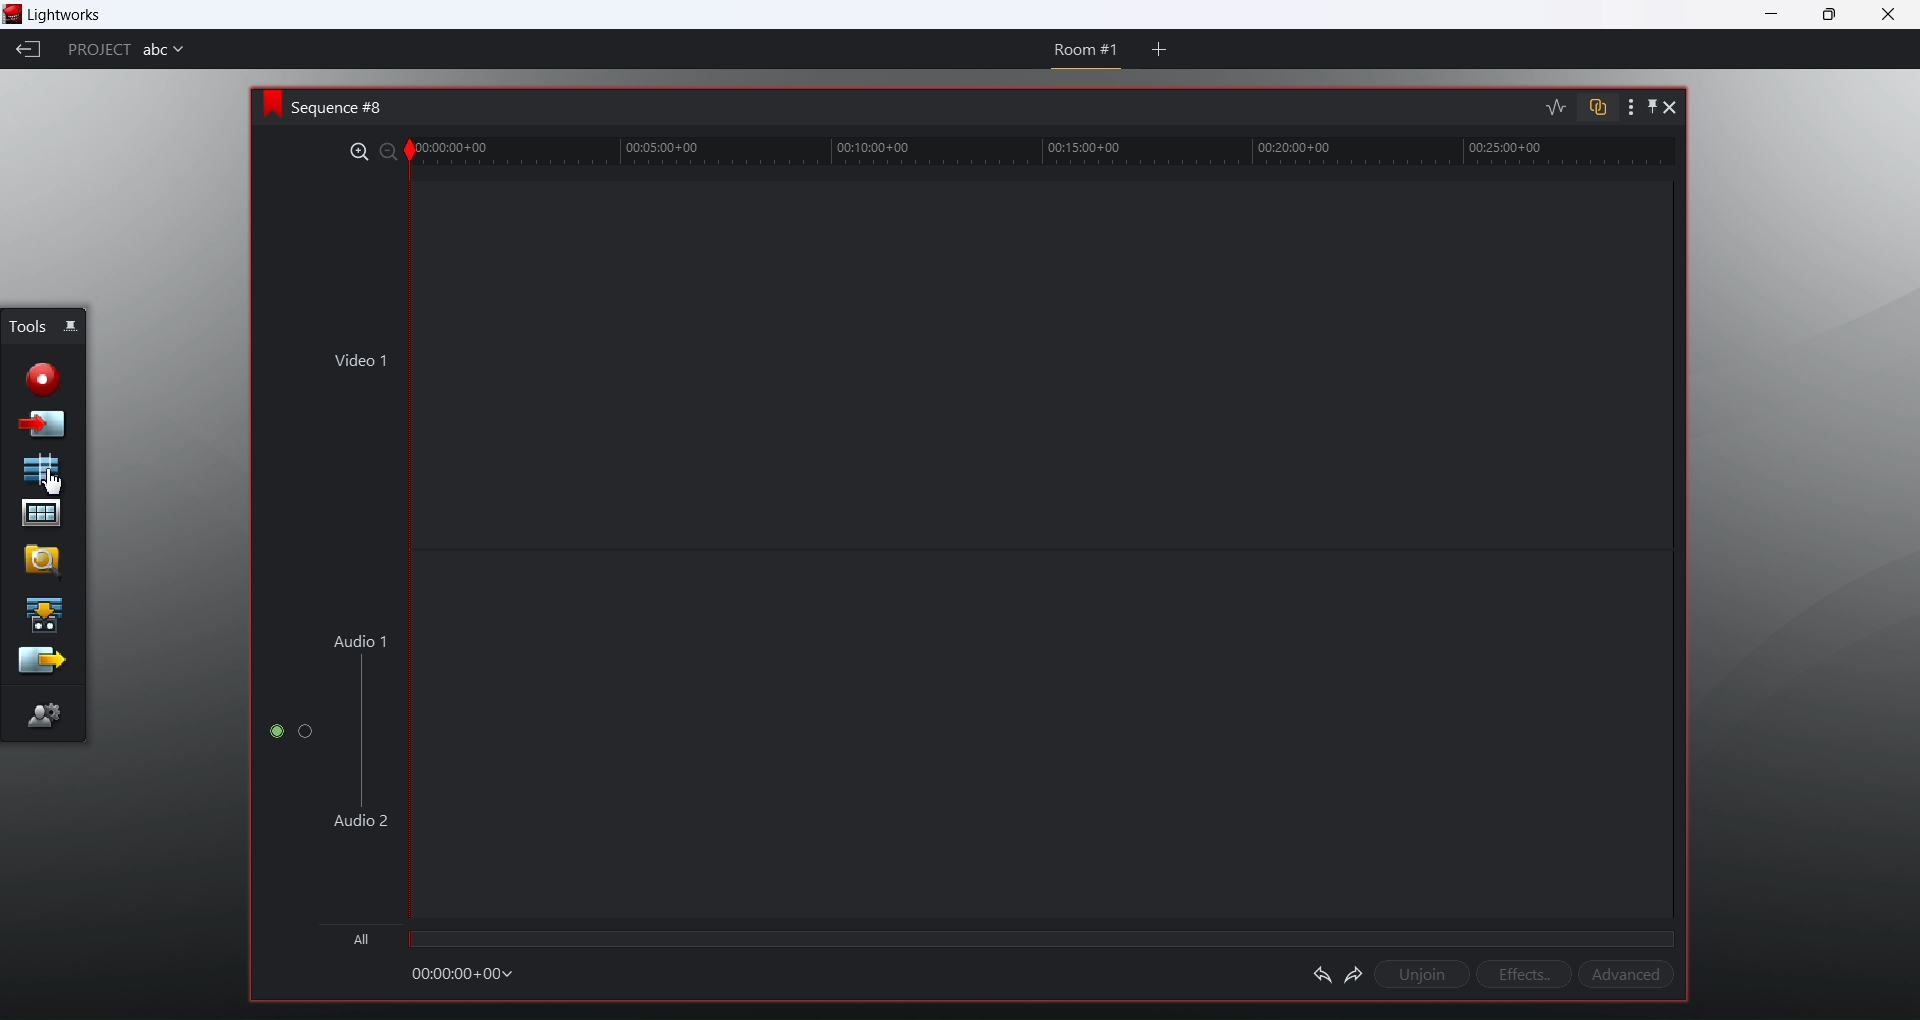 This screenshot has height=1020, width=1920. I want to click on close, so click(1885, 16).